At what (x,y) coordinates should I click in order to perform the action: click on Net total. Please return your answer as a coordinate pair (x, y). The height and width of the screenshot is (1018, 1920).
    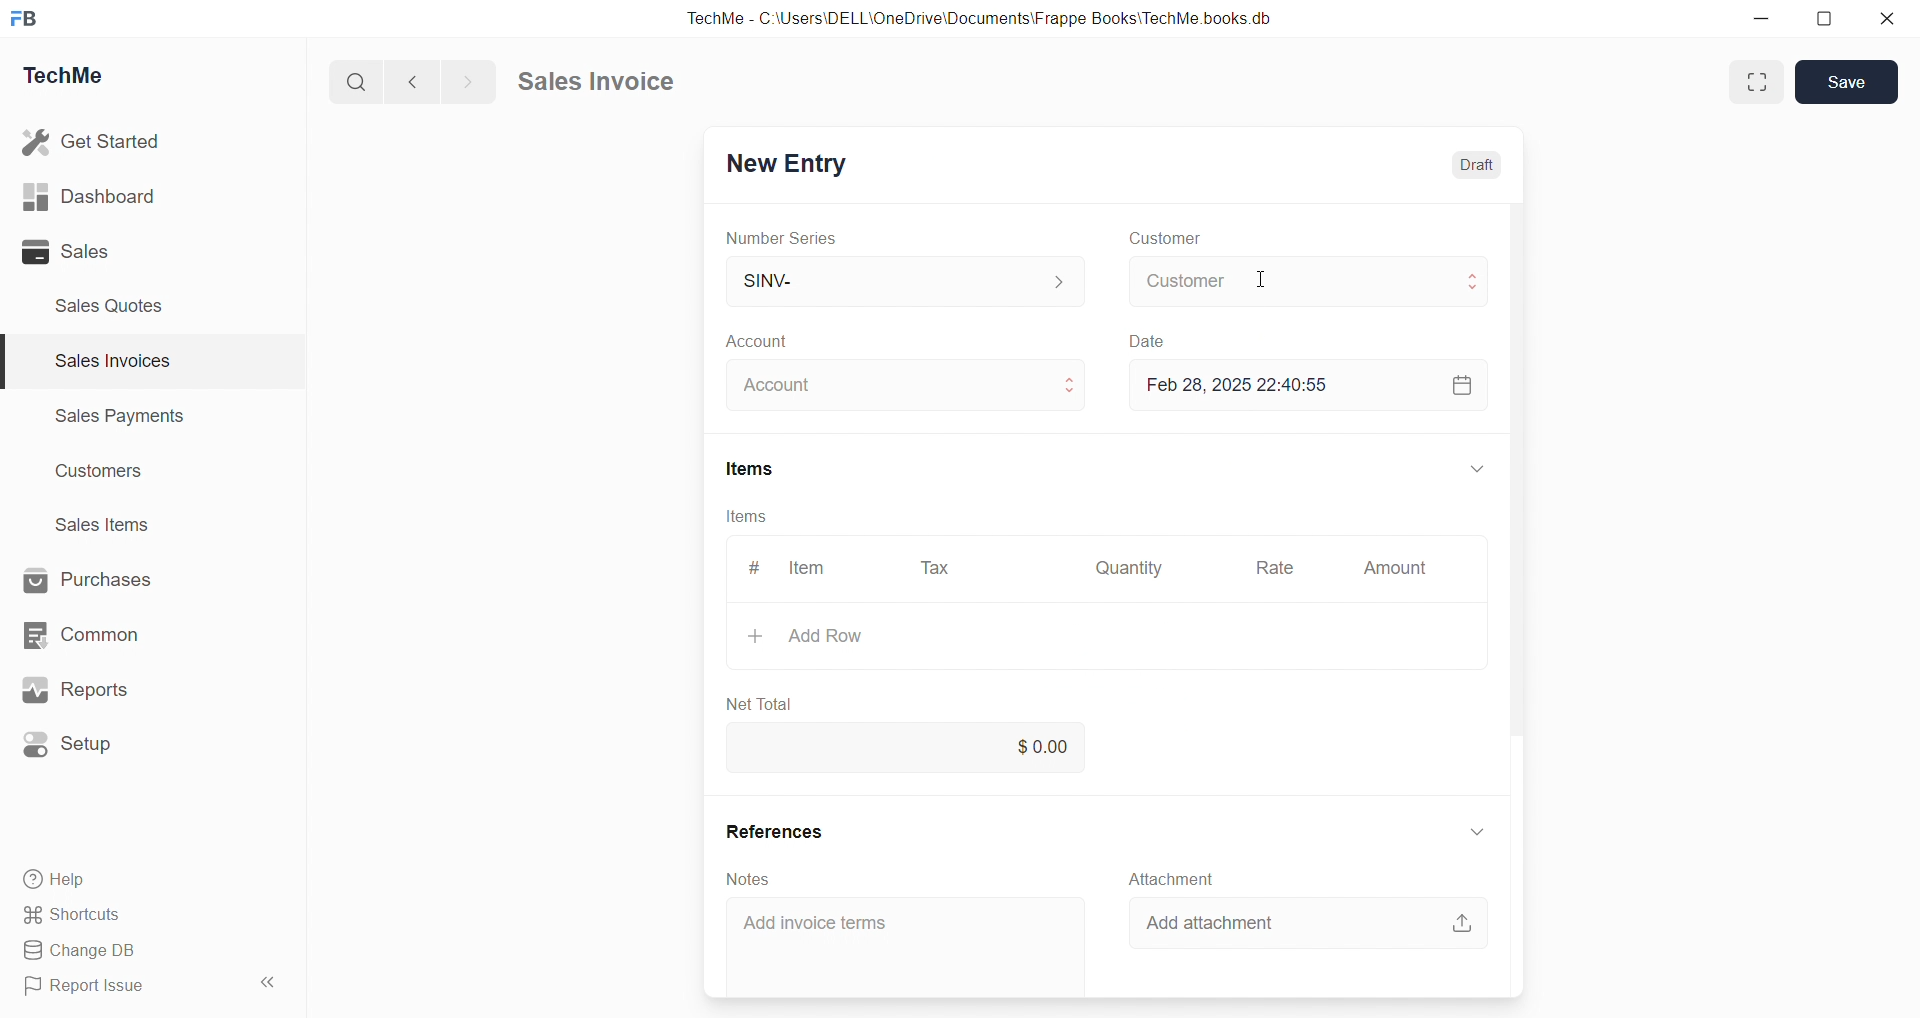
    Looking at the image, I should click on (758, 705).